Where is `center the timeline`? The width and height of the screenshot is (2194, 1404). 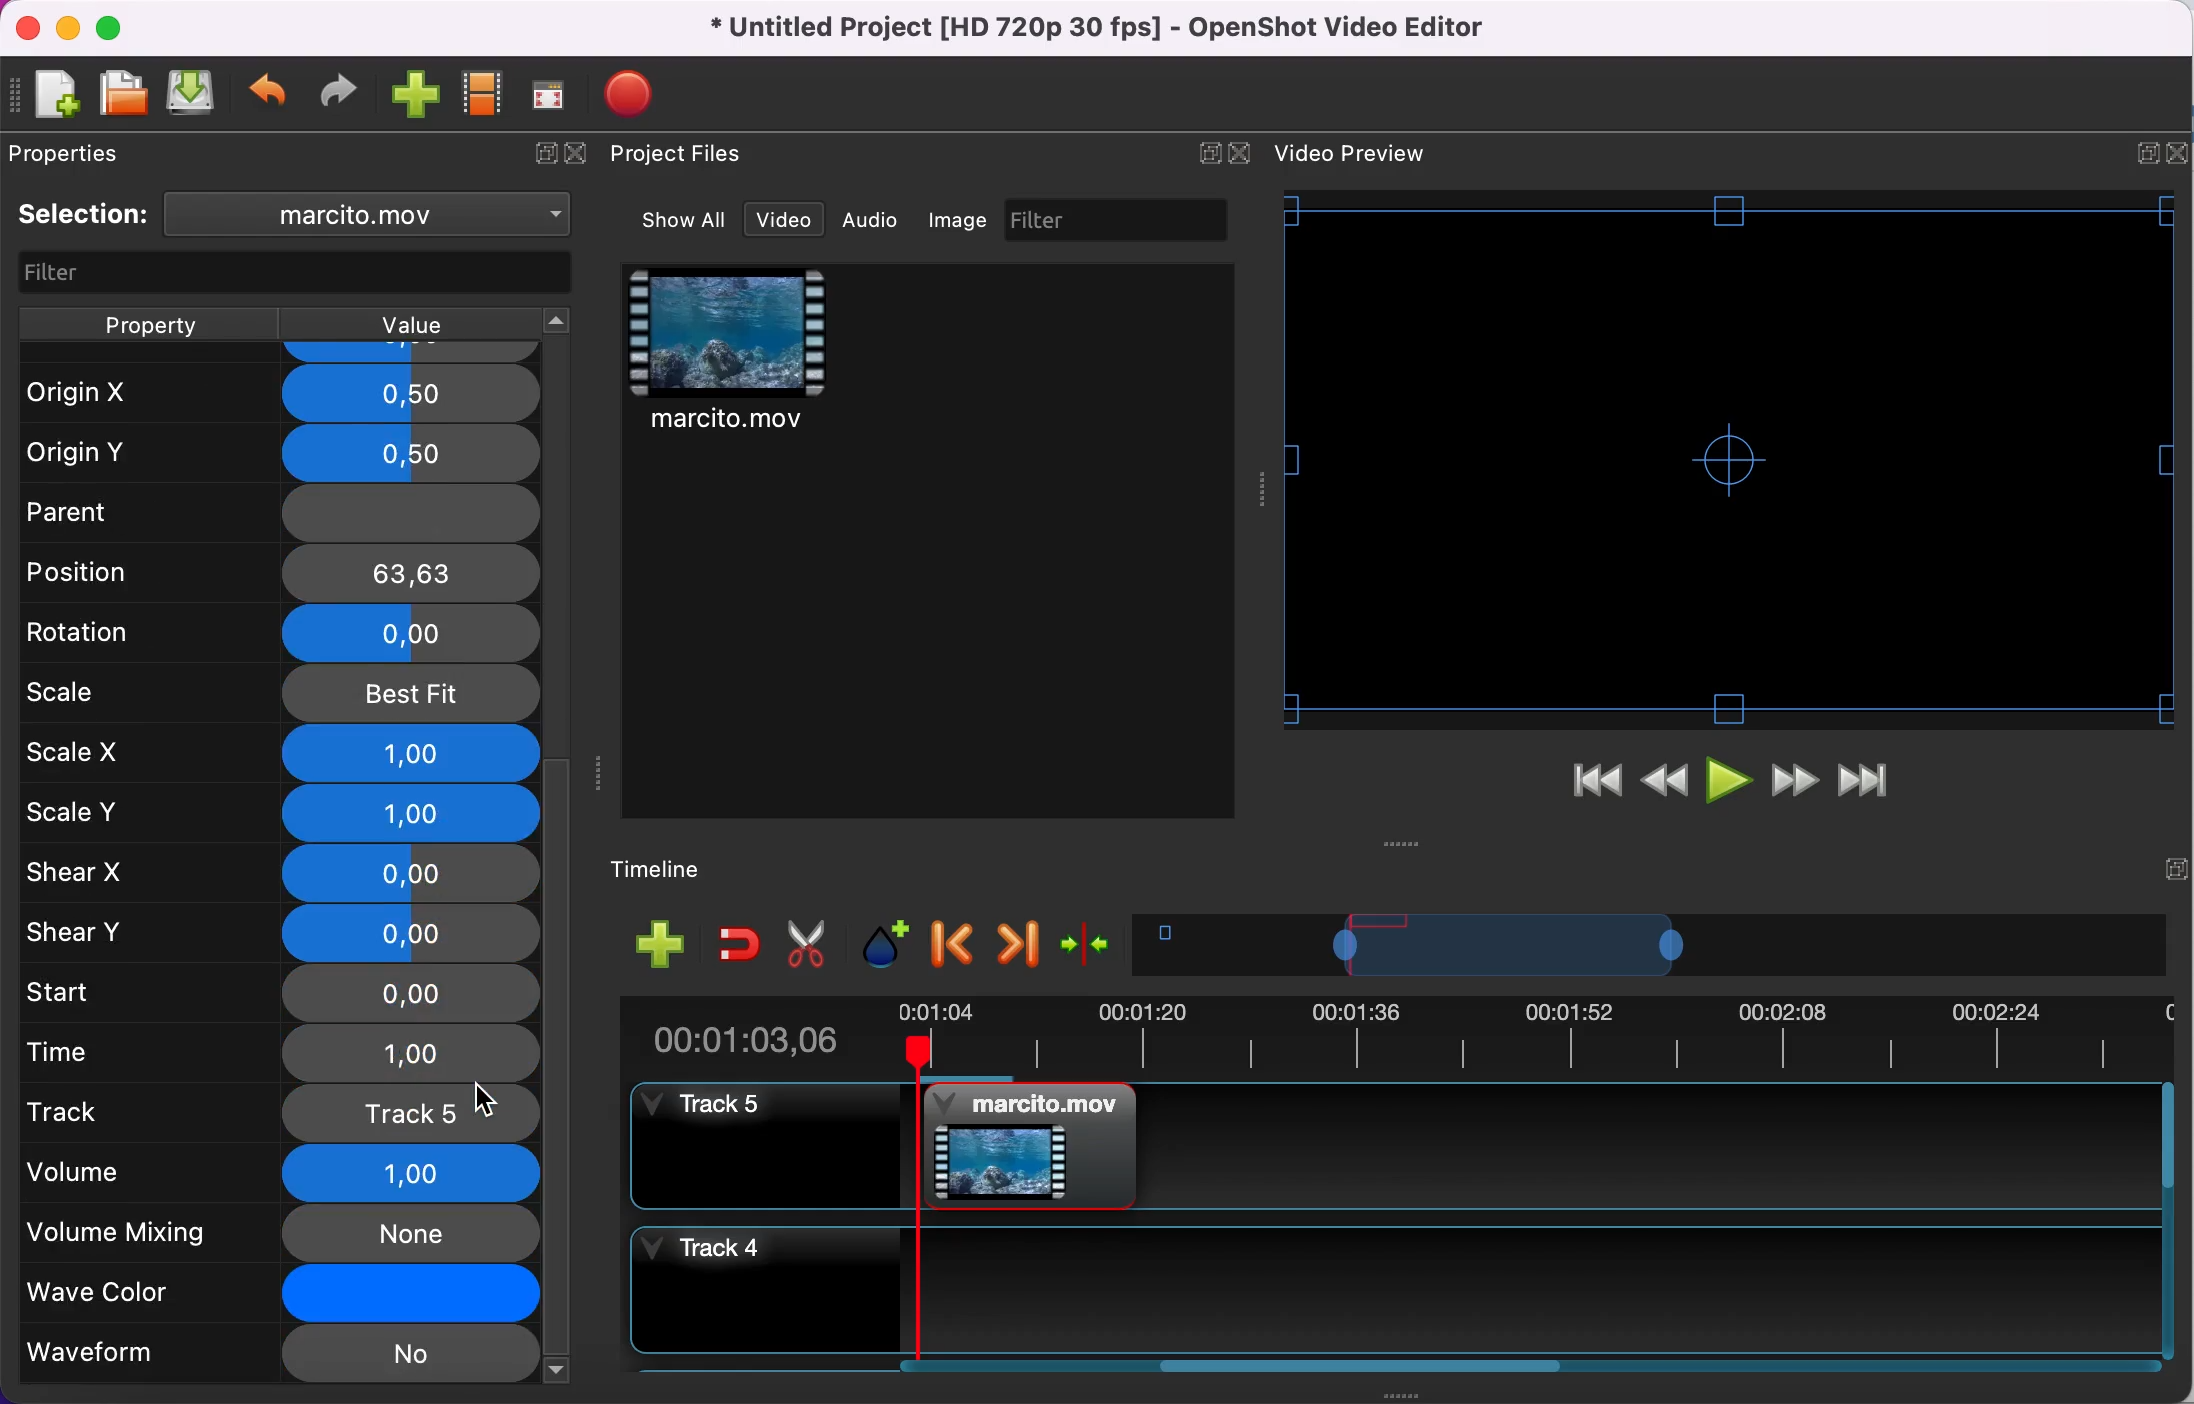 center the timeline is located at coordinates (1090, 942).